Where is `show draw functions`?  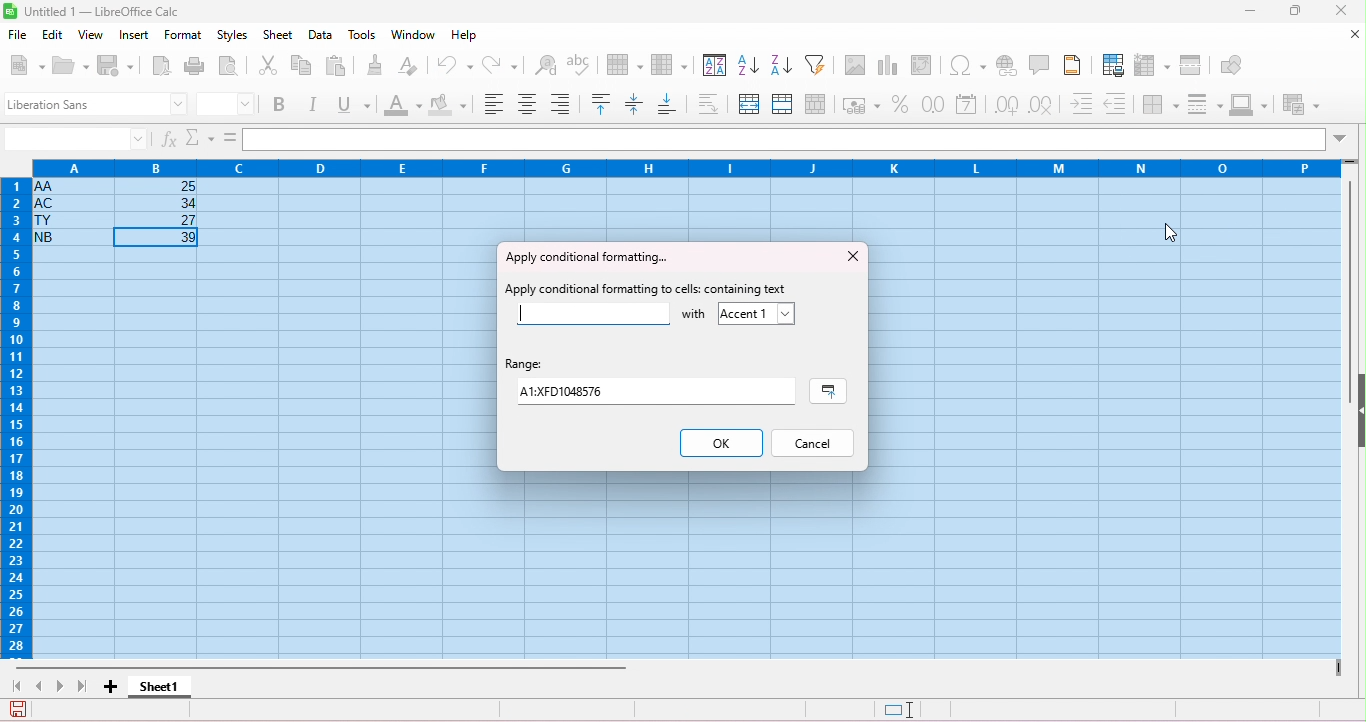 show draw functions is located at coordinates (1232, 63).